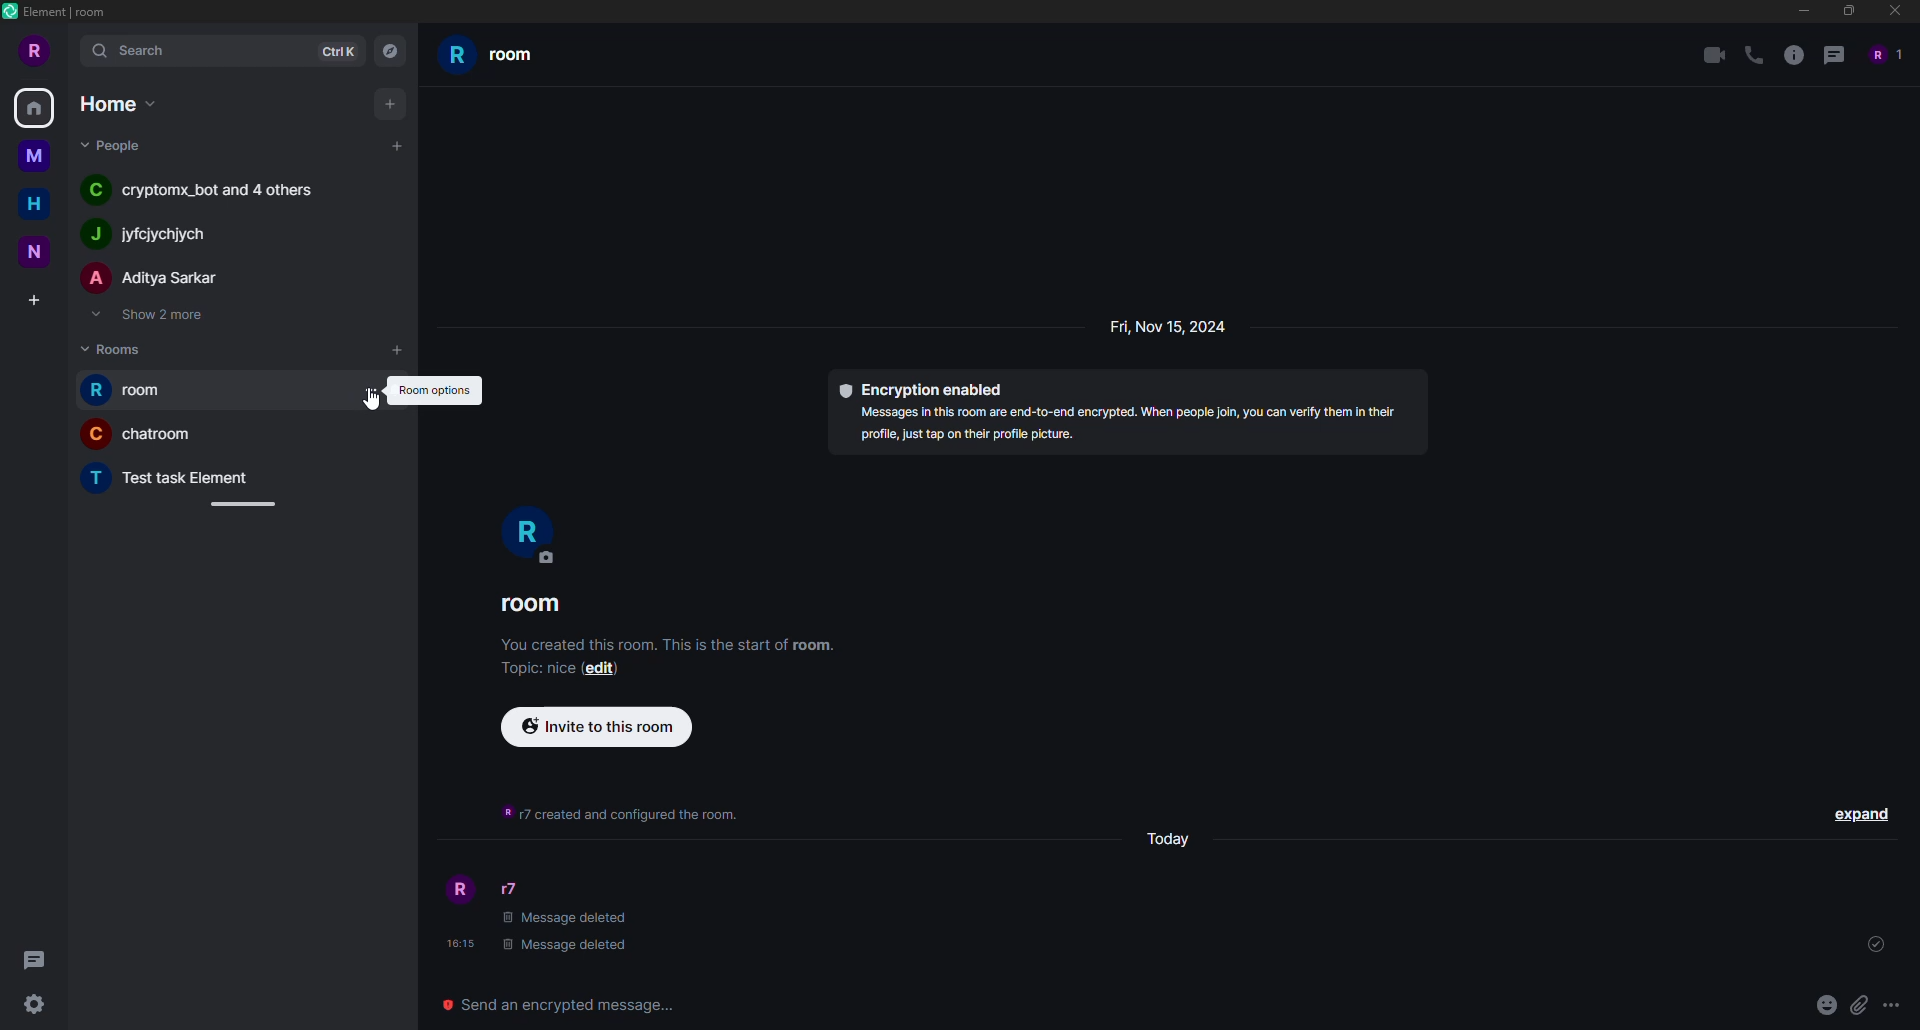  I want to click on attach, so click(1858, 1004).